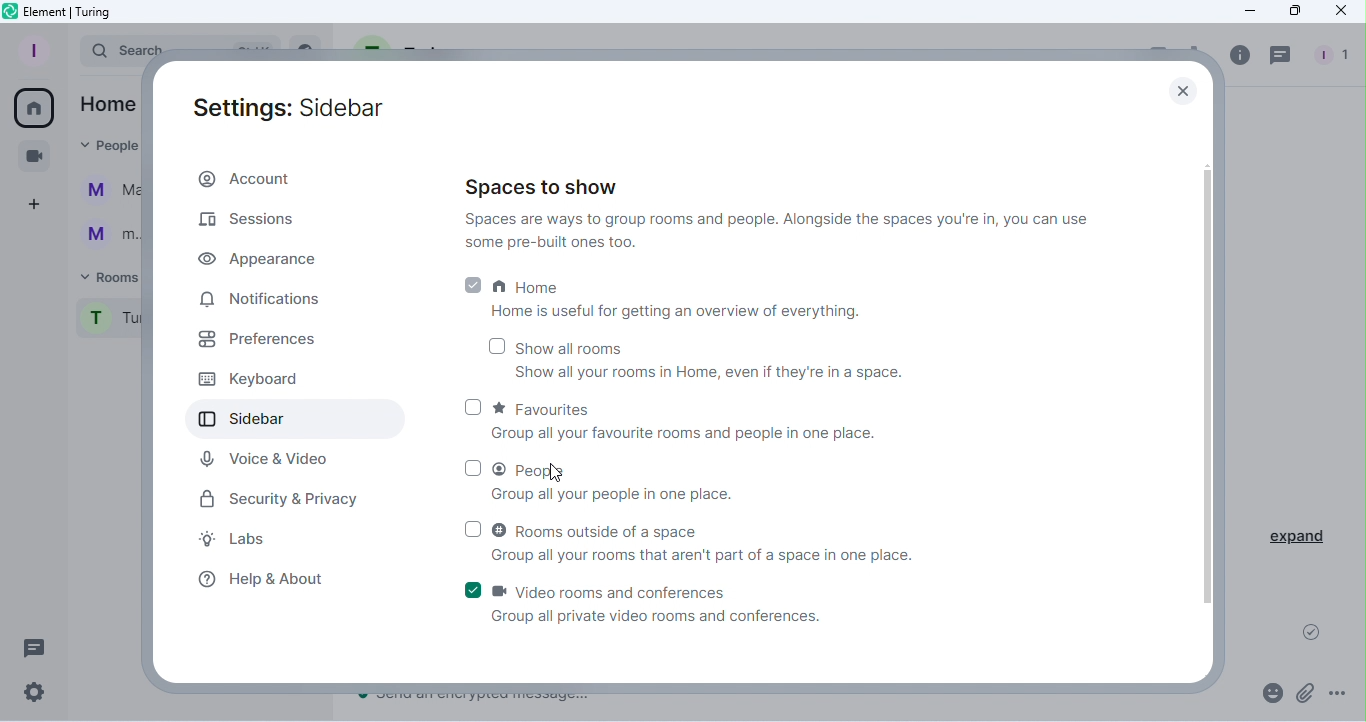 Image resolution: width=1366 pixels, height=722 pixels. Describe the element at coordinates (107, 107) in the screenshot. I see `Home` at that location.